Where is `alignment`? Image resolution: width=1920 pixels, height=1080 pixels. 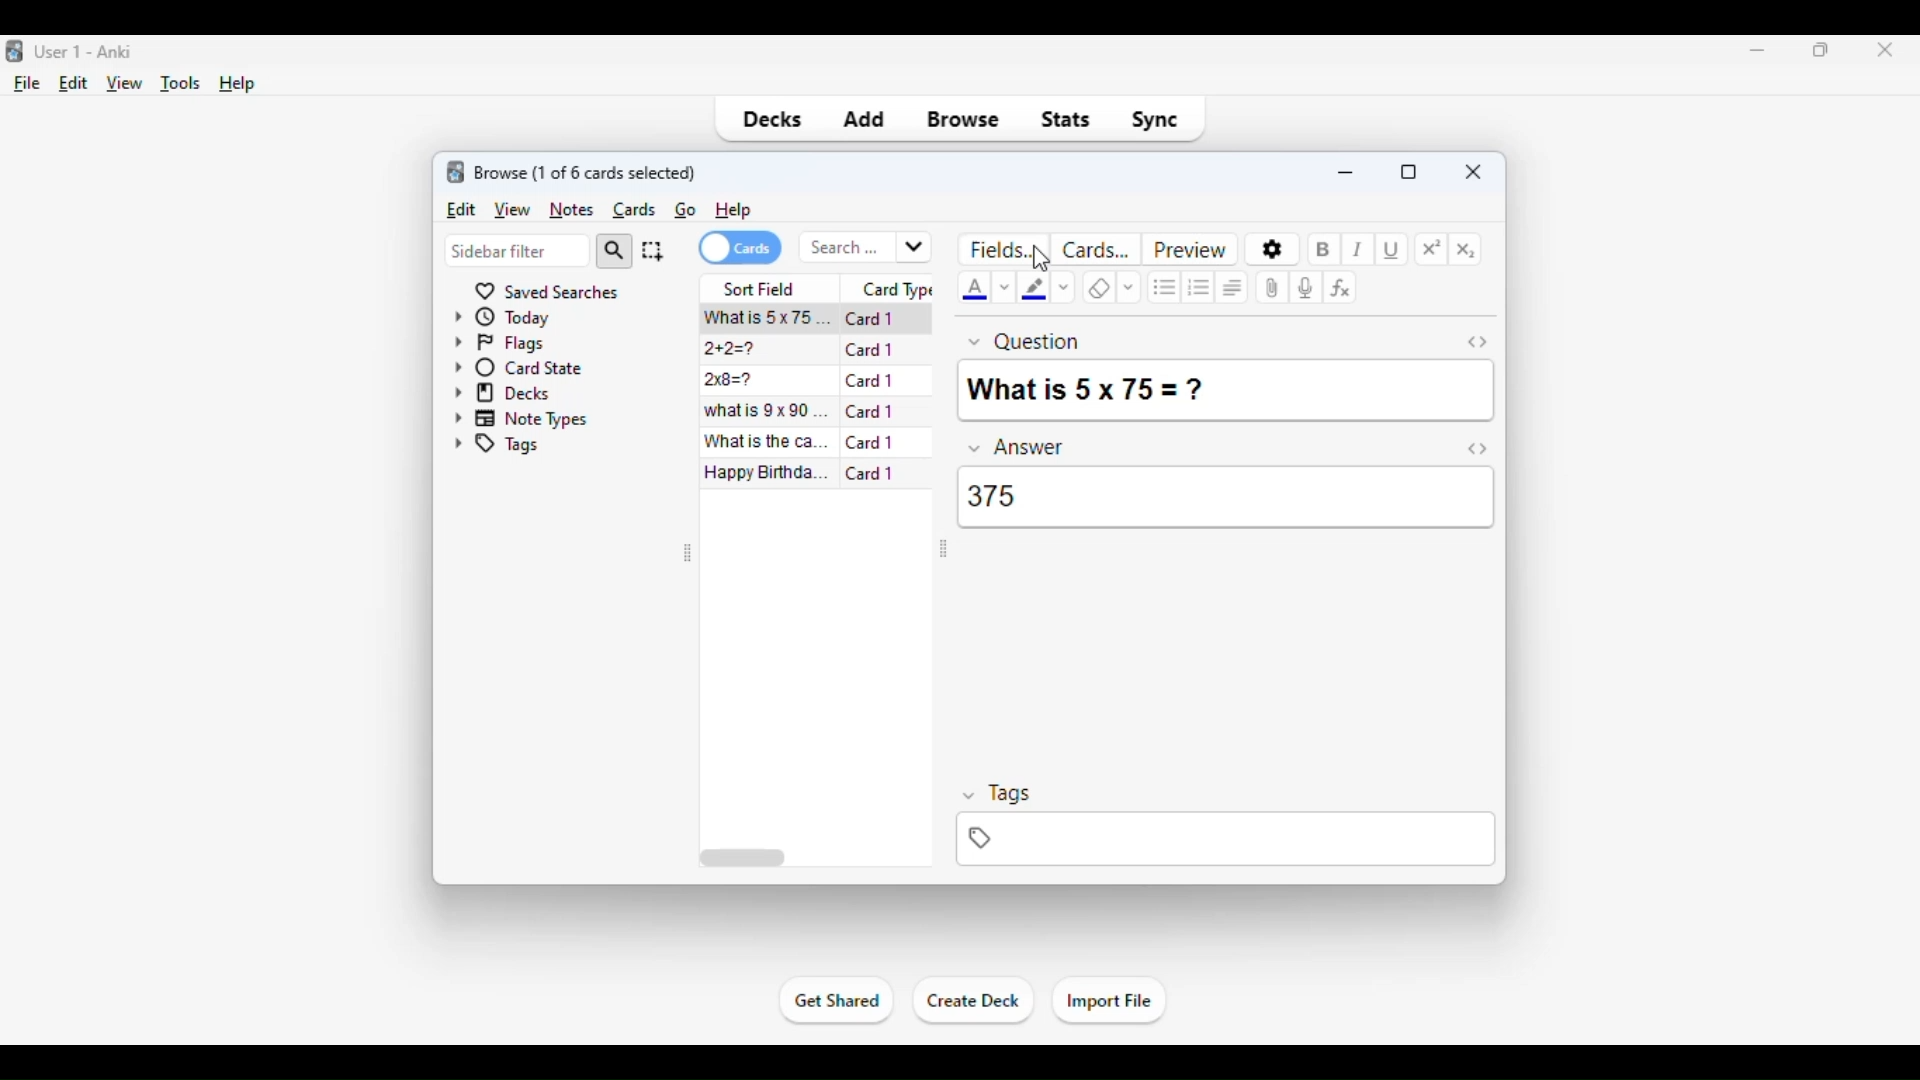
alignment is located at coordinates (1235, 286).